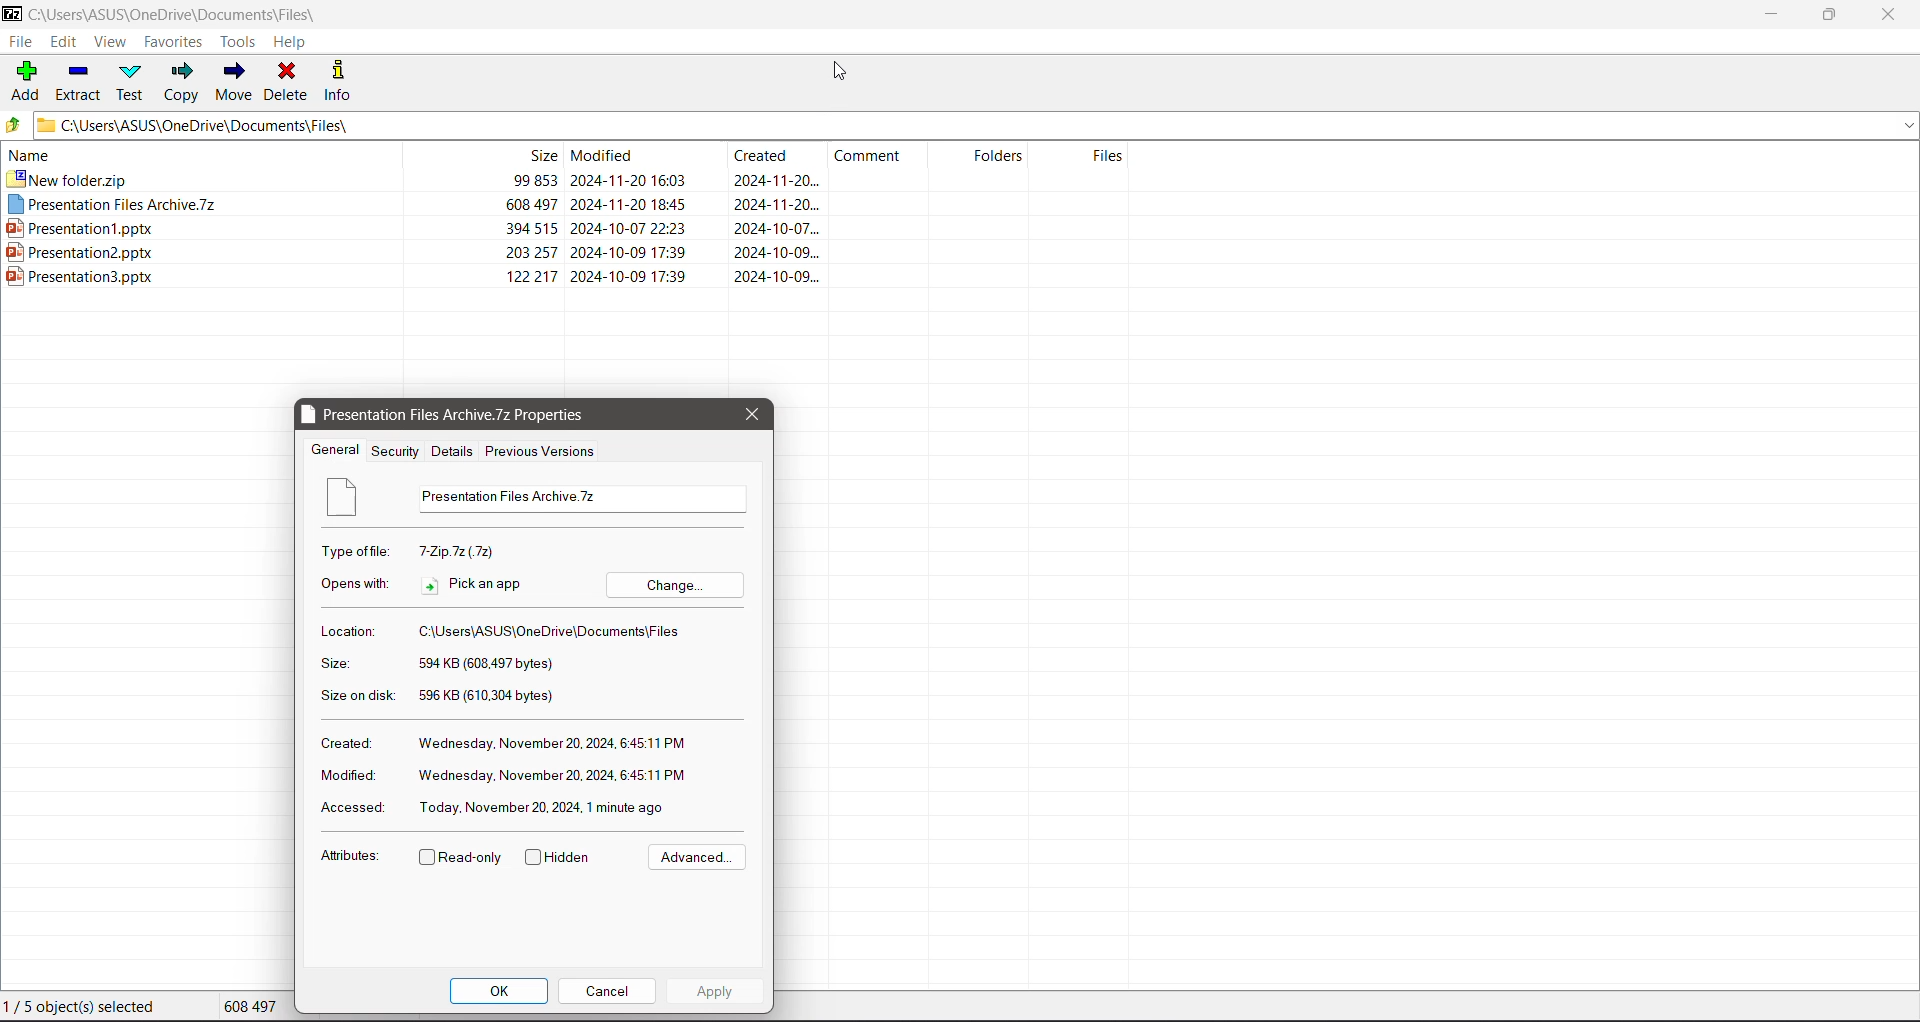 Image resolution: width=1920 pixels, height=1022 pixels. What do you see at coordinates (978, 157) in the screenshot?
I see `Folders` at bounding box center [978, 157].